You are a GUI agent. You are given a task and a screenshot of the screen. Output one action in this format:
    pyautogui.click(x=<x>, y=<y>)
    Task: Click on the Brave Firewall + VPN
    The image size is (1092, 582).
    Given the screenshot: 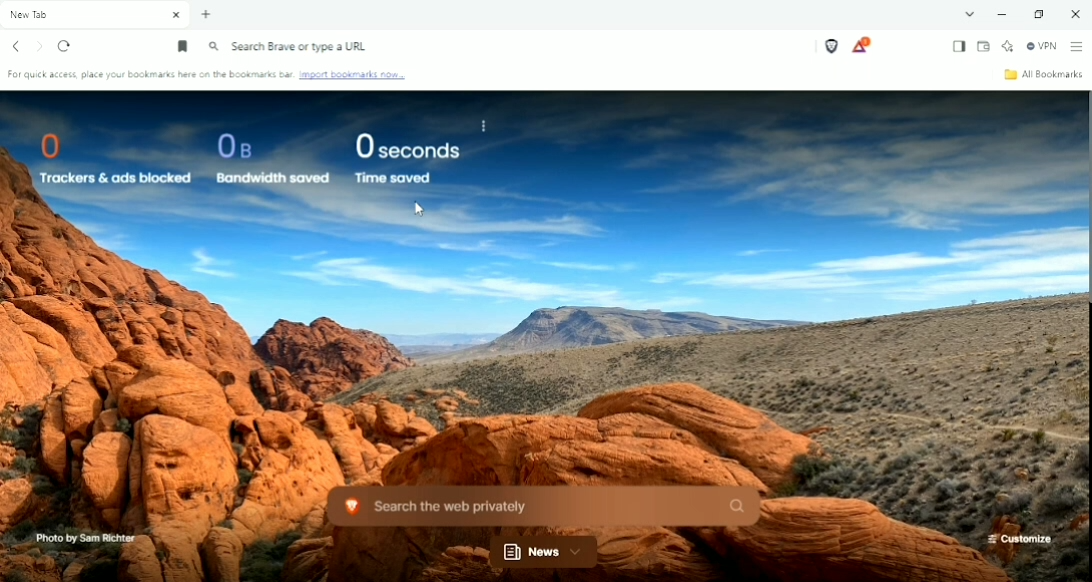 What is the action you would take?
    pyautogui.click(x=1042, y=46)
    